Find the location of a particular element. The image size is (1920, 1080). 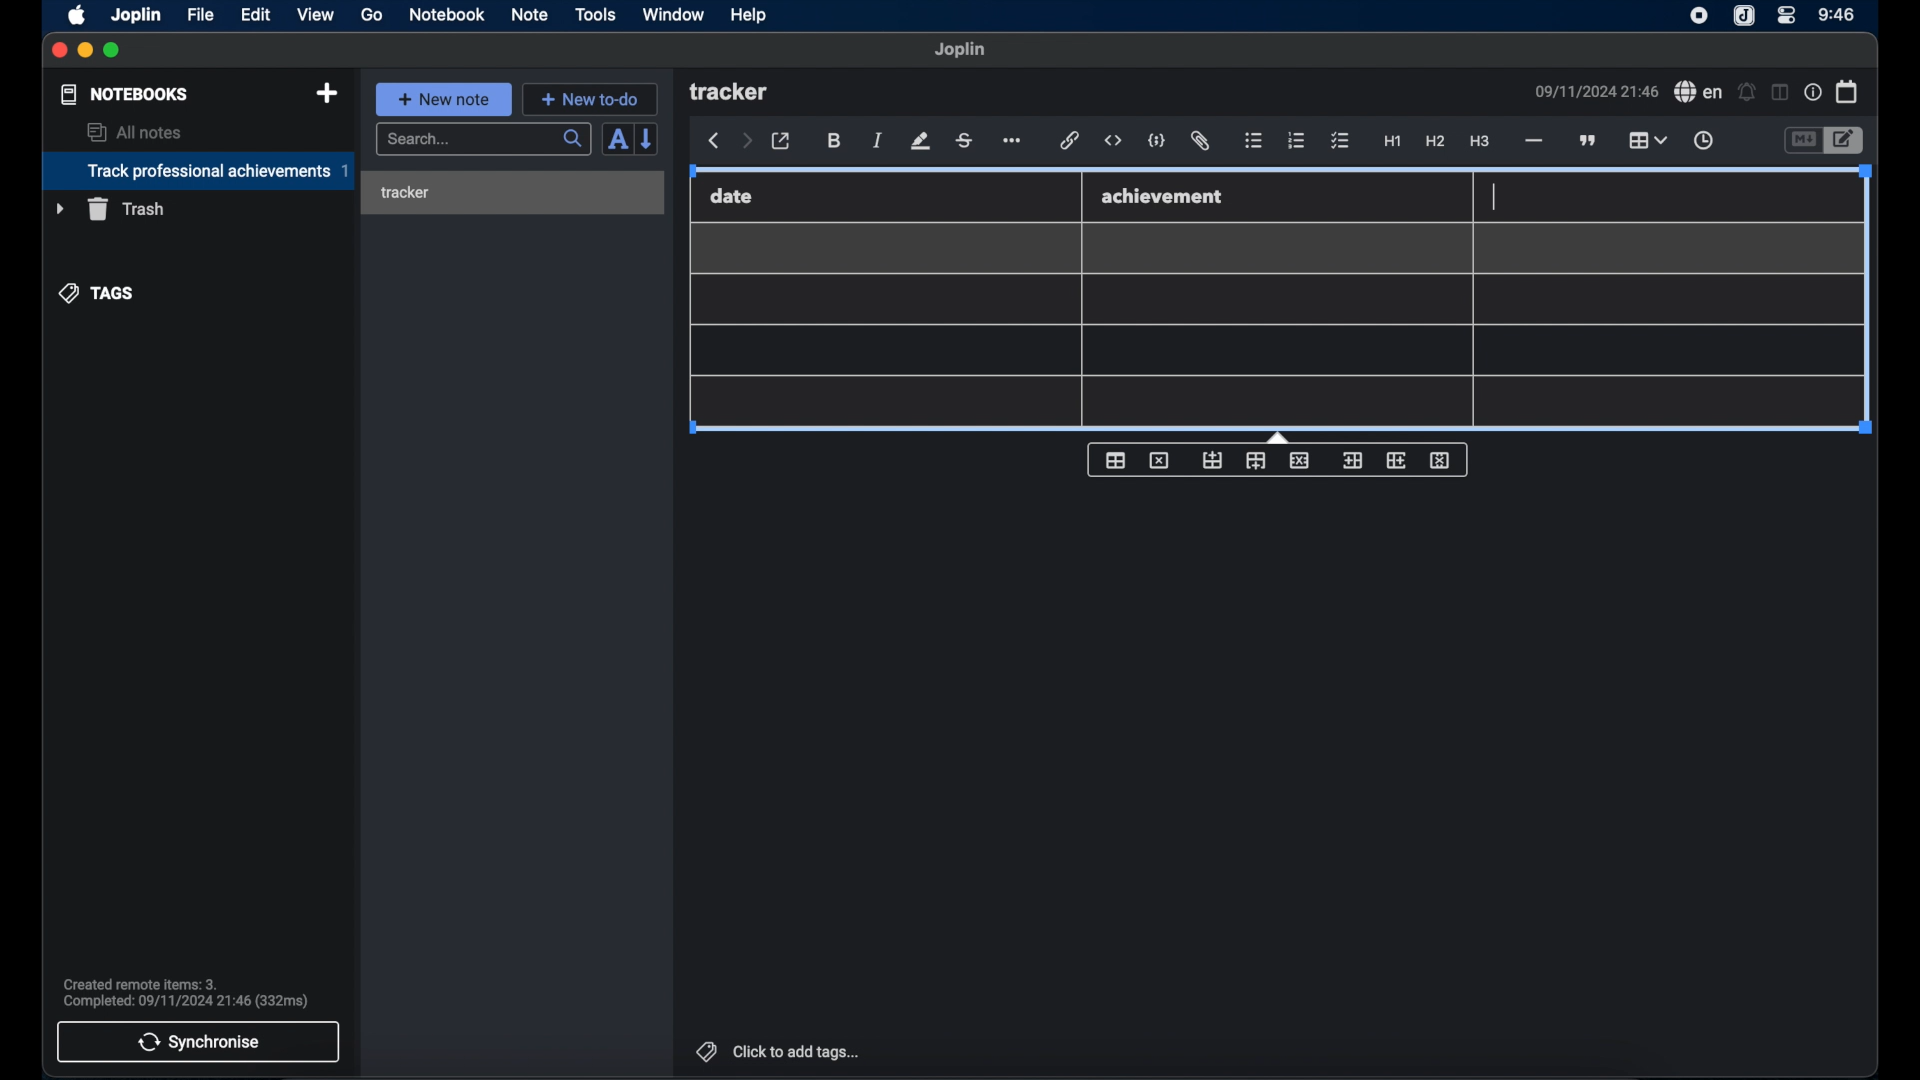

heading 1 is located at coordinates (1392, 142).